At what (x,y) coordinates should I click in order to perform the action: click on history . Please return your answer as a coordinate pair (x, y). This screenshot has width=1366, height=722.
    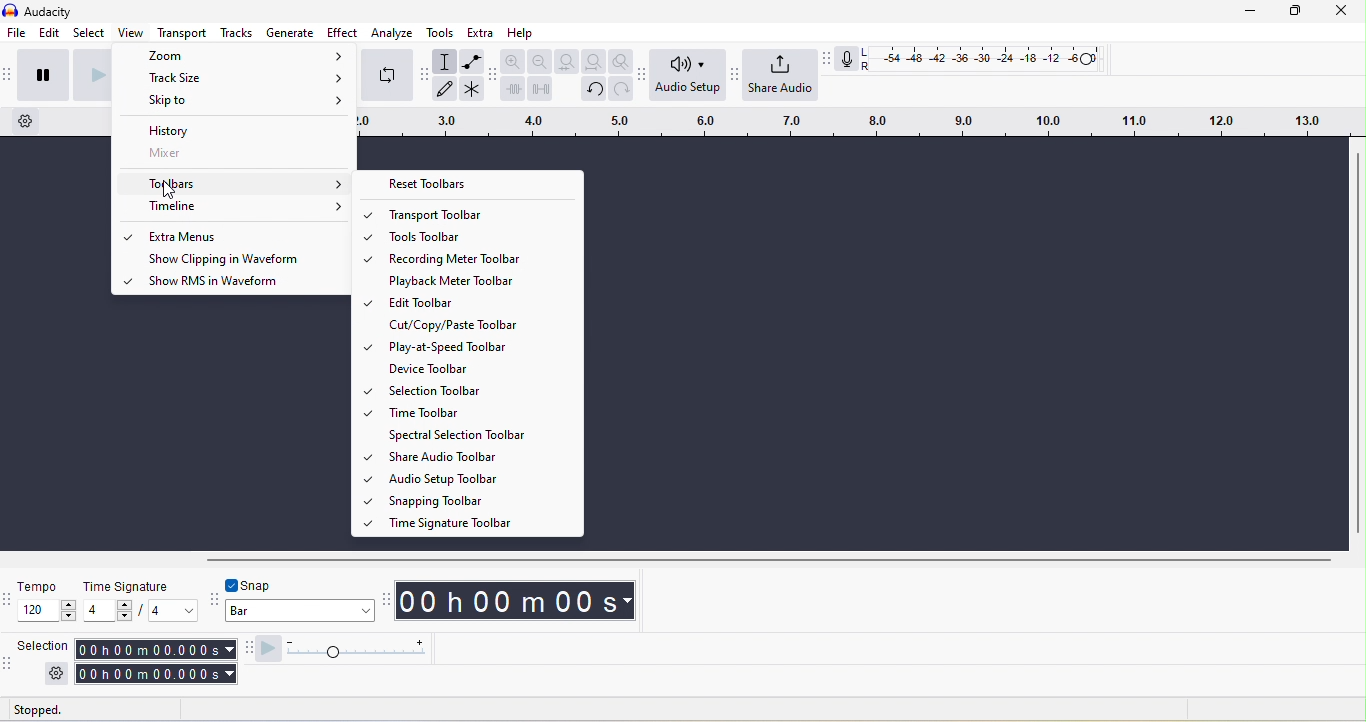
    Looking at the image, I should click on (234, 128).